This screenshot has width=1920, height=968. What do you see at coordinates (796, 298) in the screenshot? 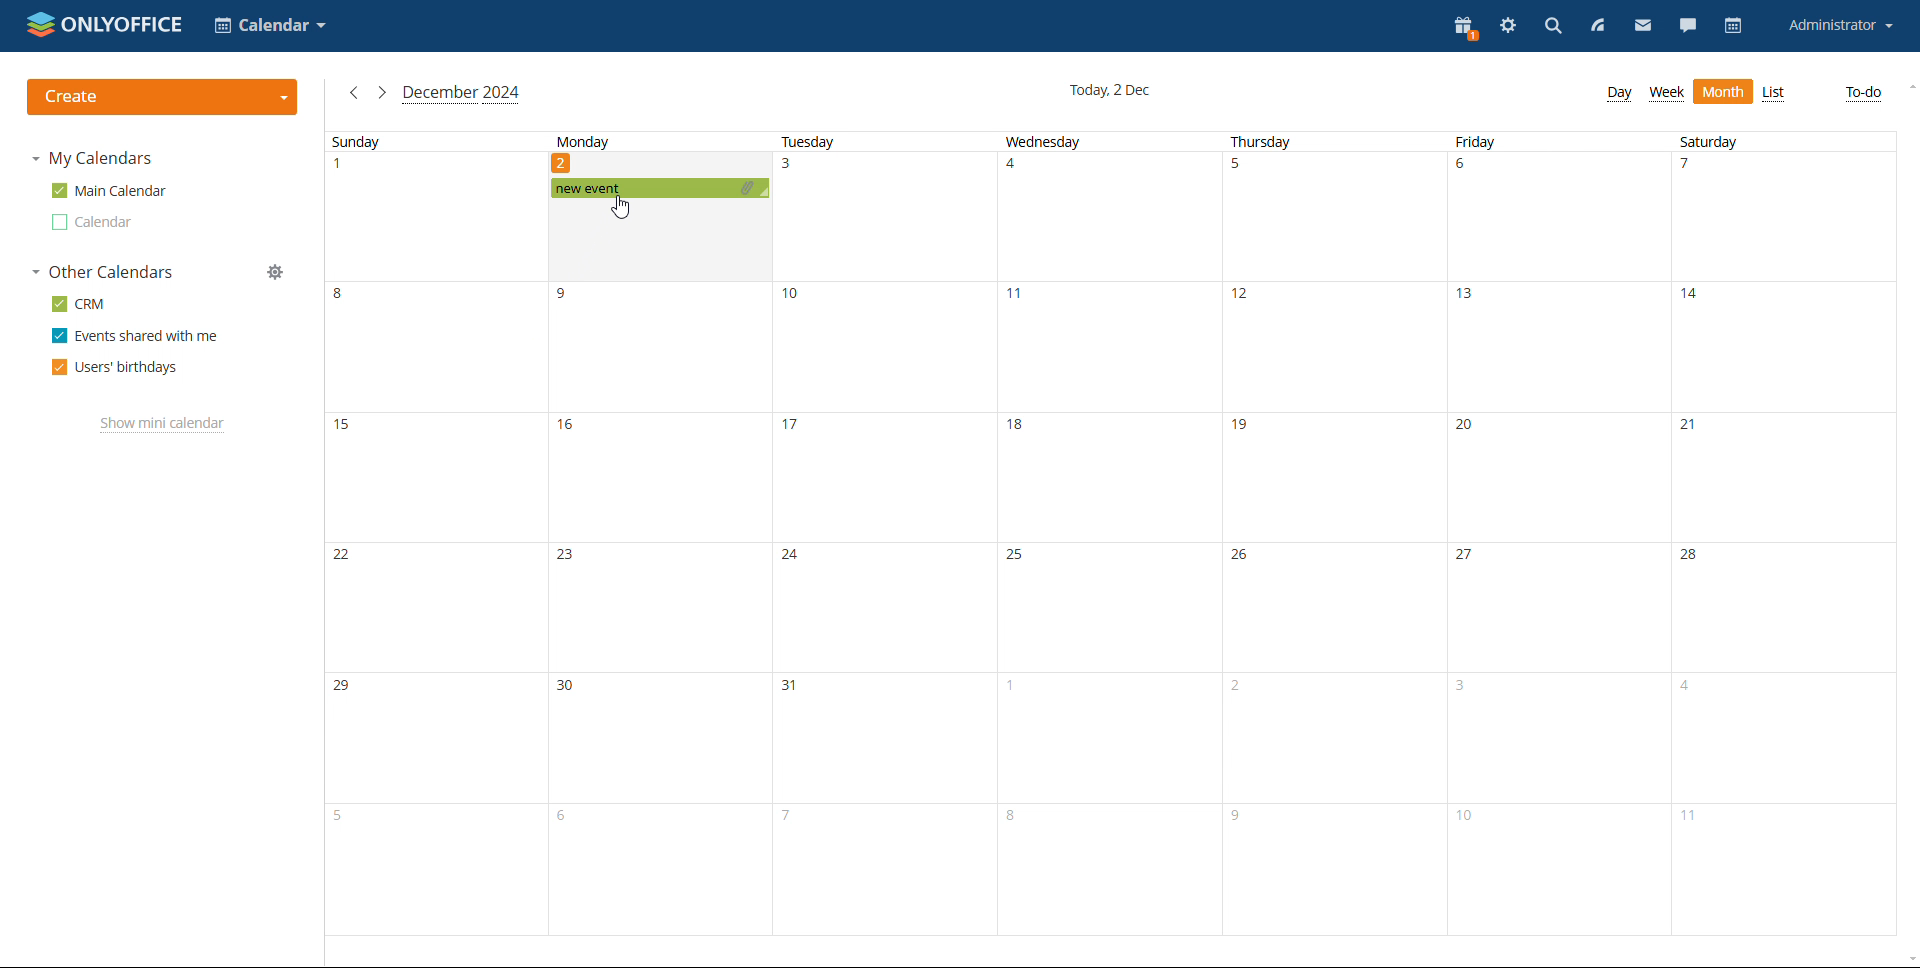
I see `10` at bounding box center [796, 298].